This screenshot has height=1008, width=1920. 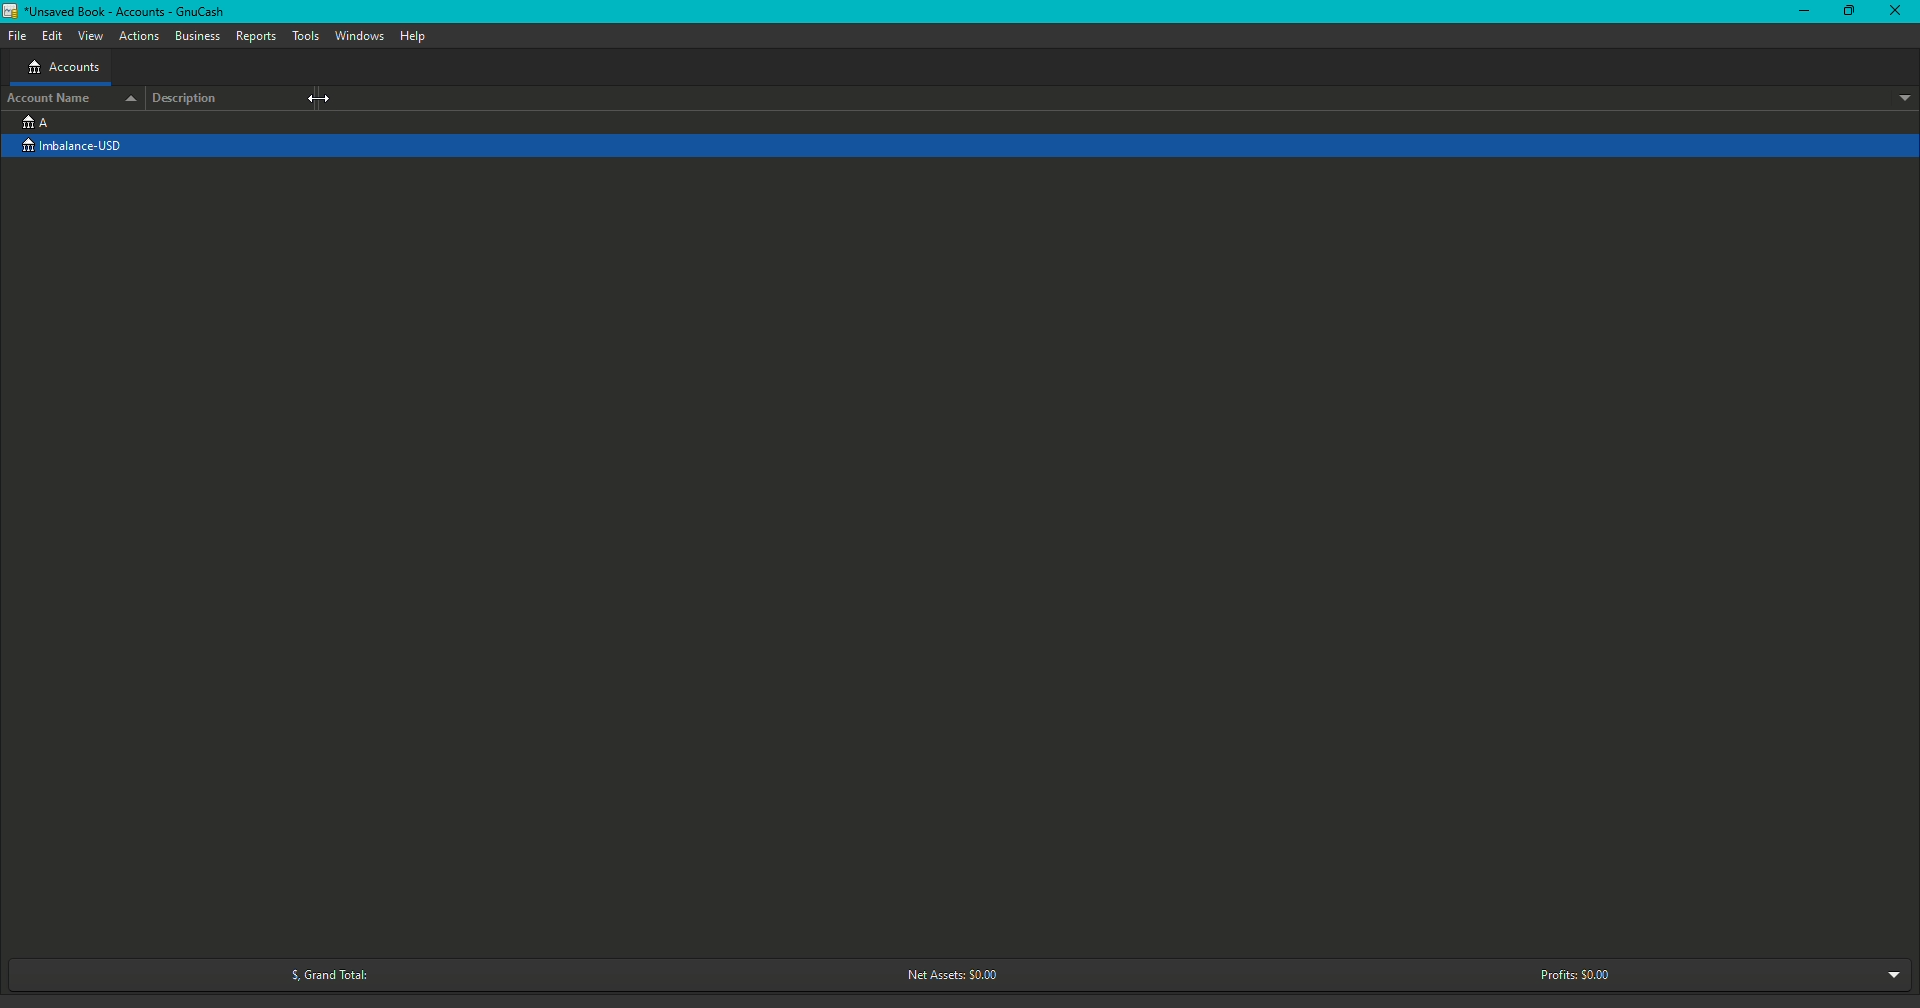 I want to click on Grand Total, so click(x=322, y=975).